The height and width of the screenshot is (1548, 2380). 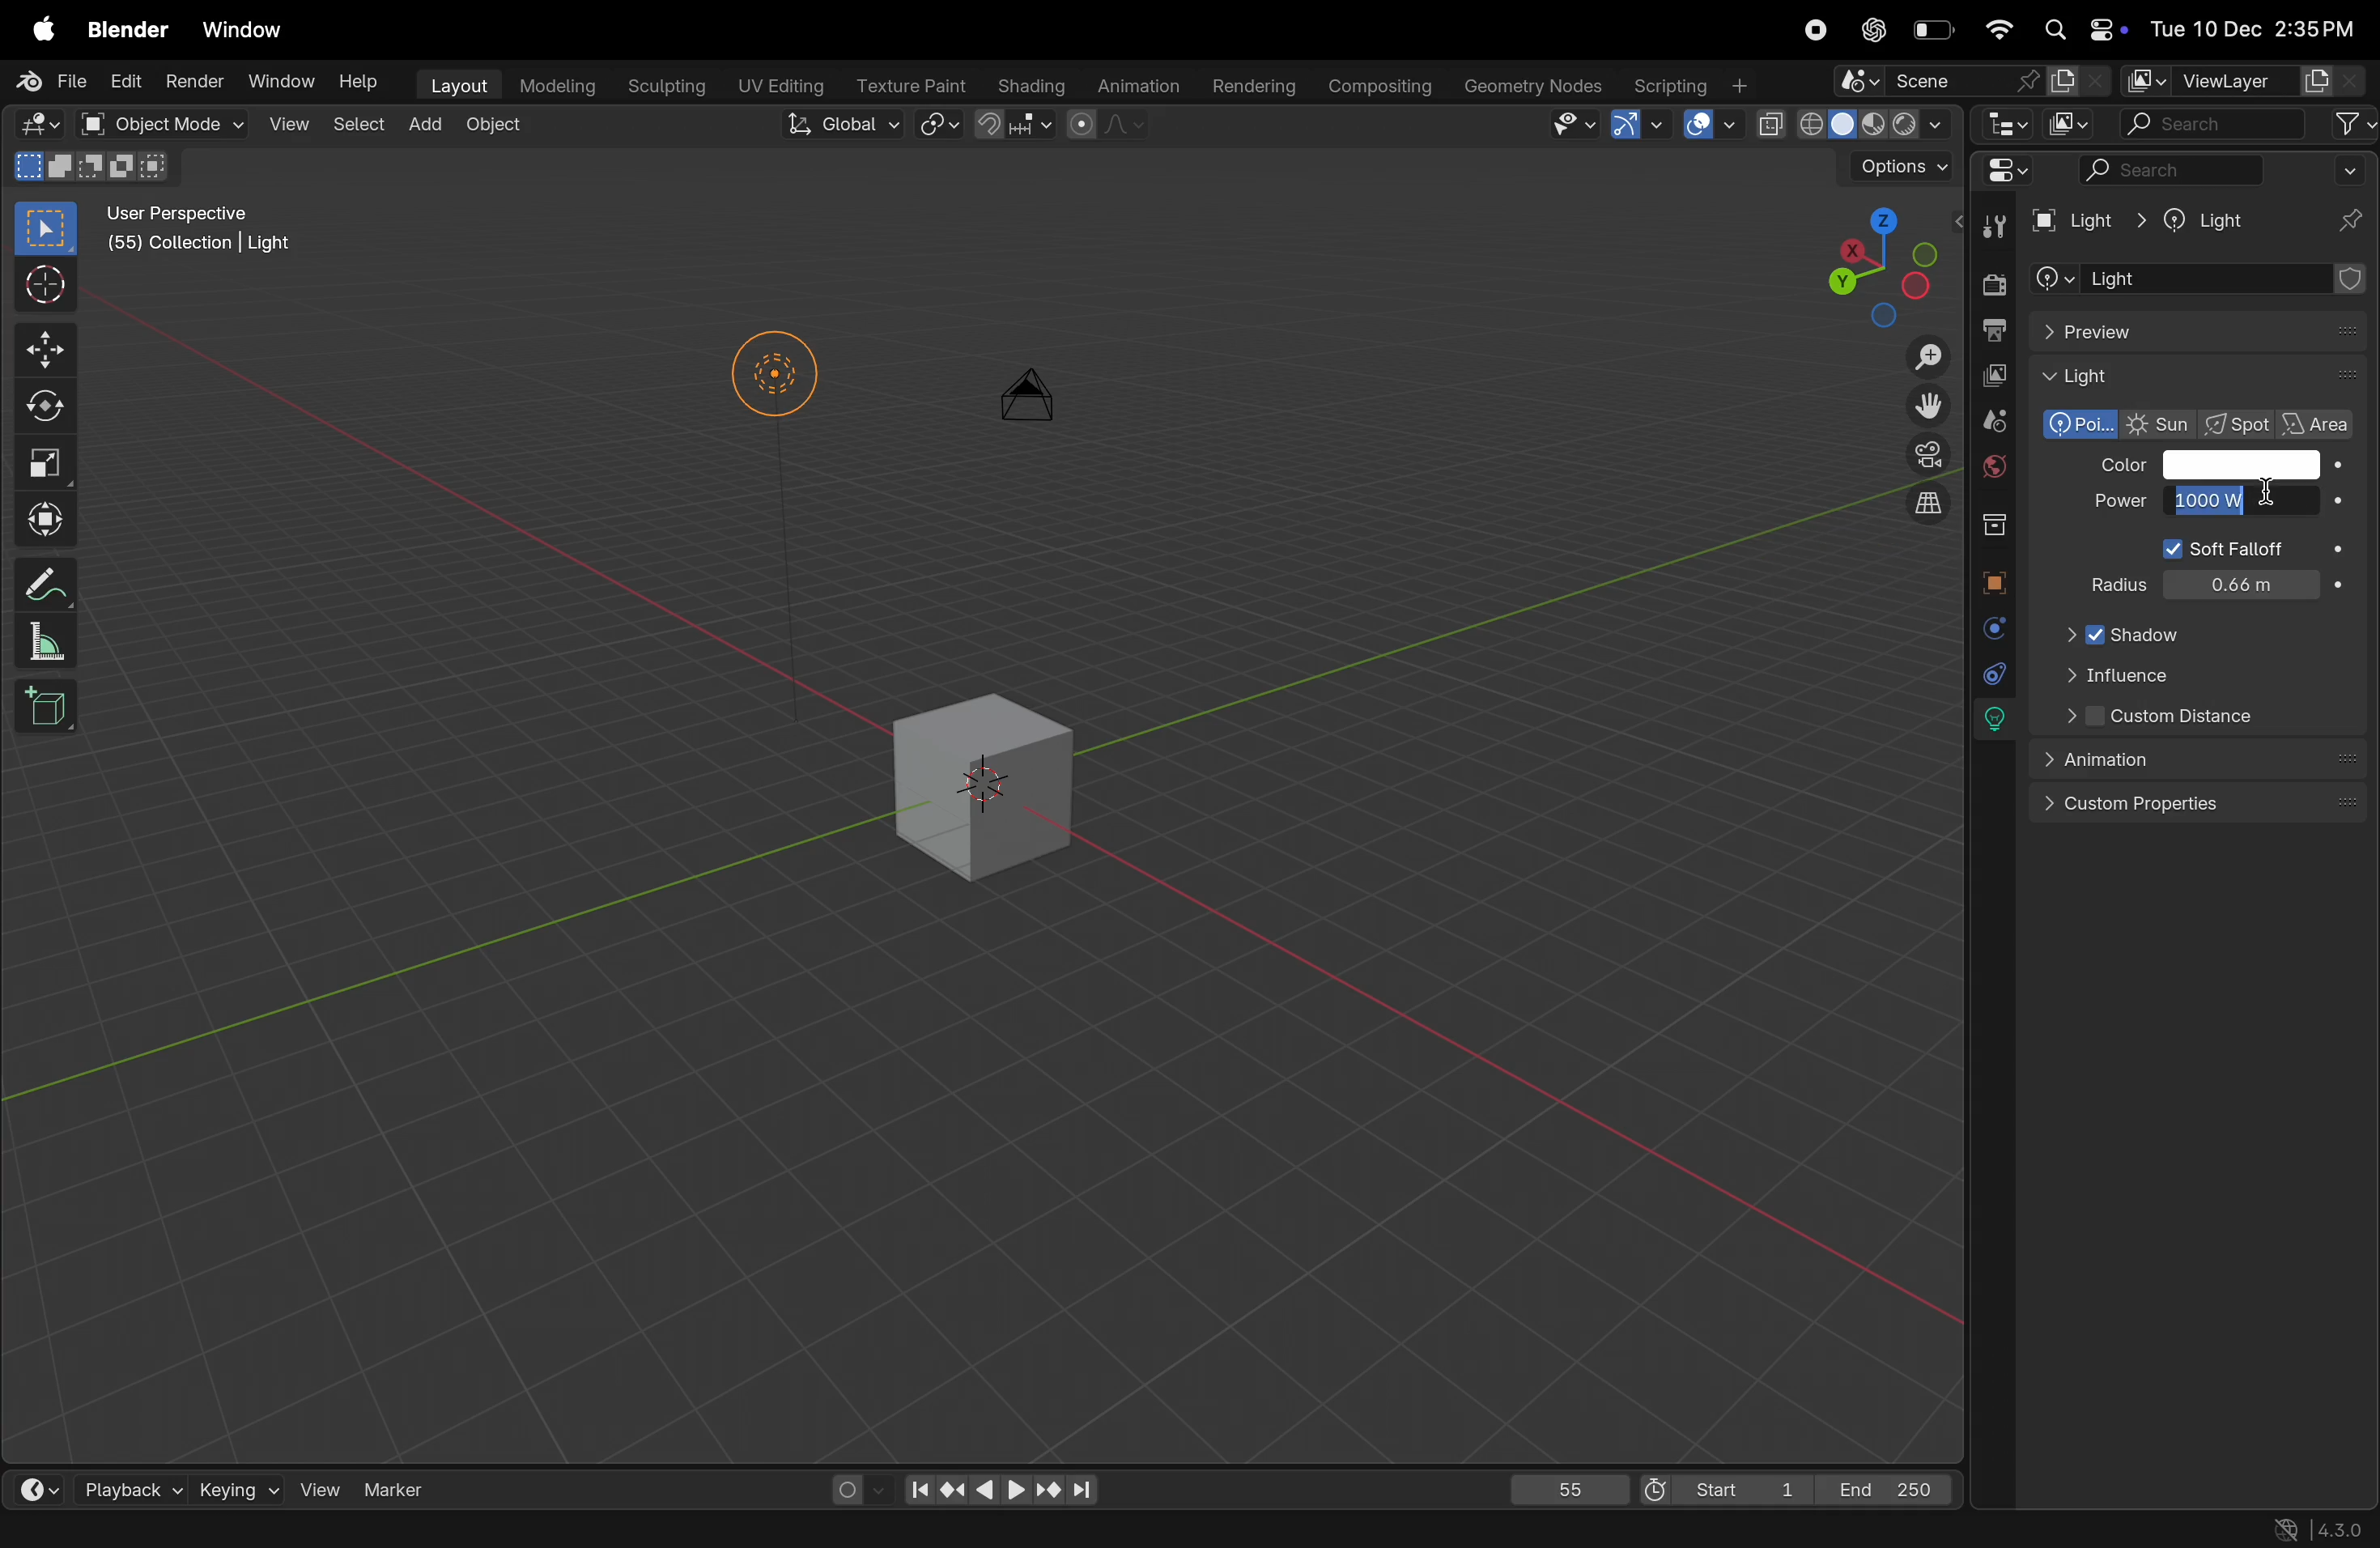 I want to click on versions, so click(x=2316, y=1527).